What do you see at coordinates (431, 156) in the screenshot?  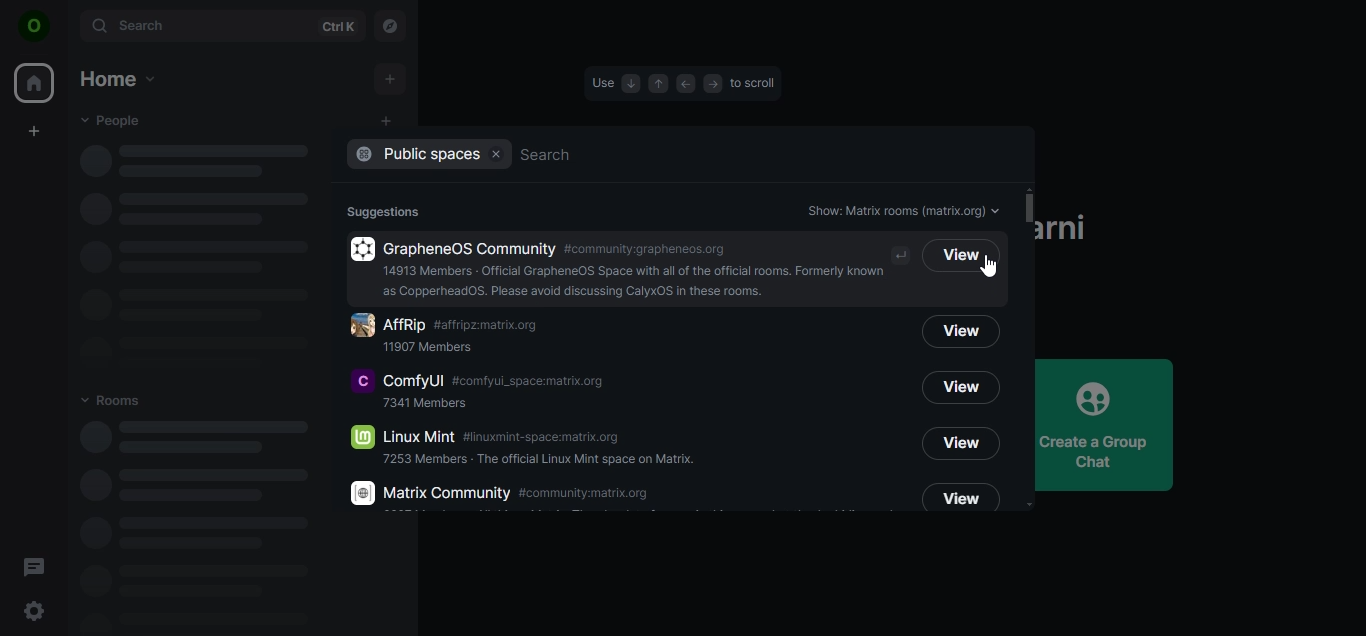 I see `public rooms` at bounding box center [431, 156].